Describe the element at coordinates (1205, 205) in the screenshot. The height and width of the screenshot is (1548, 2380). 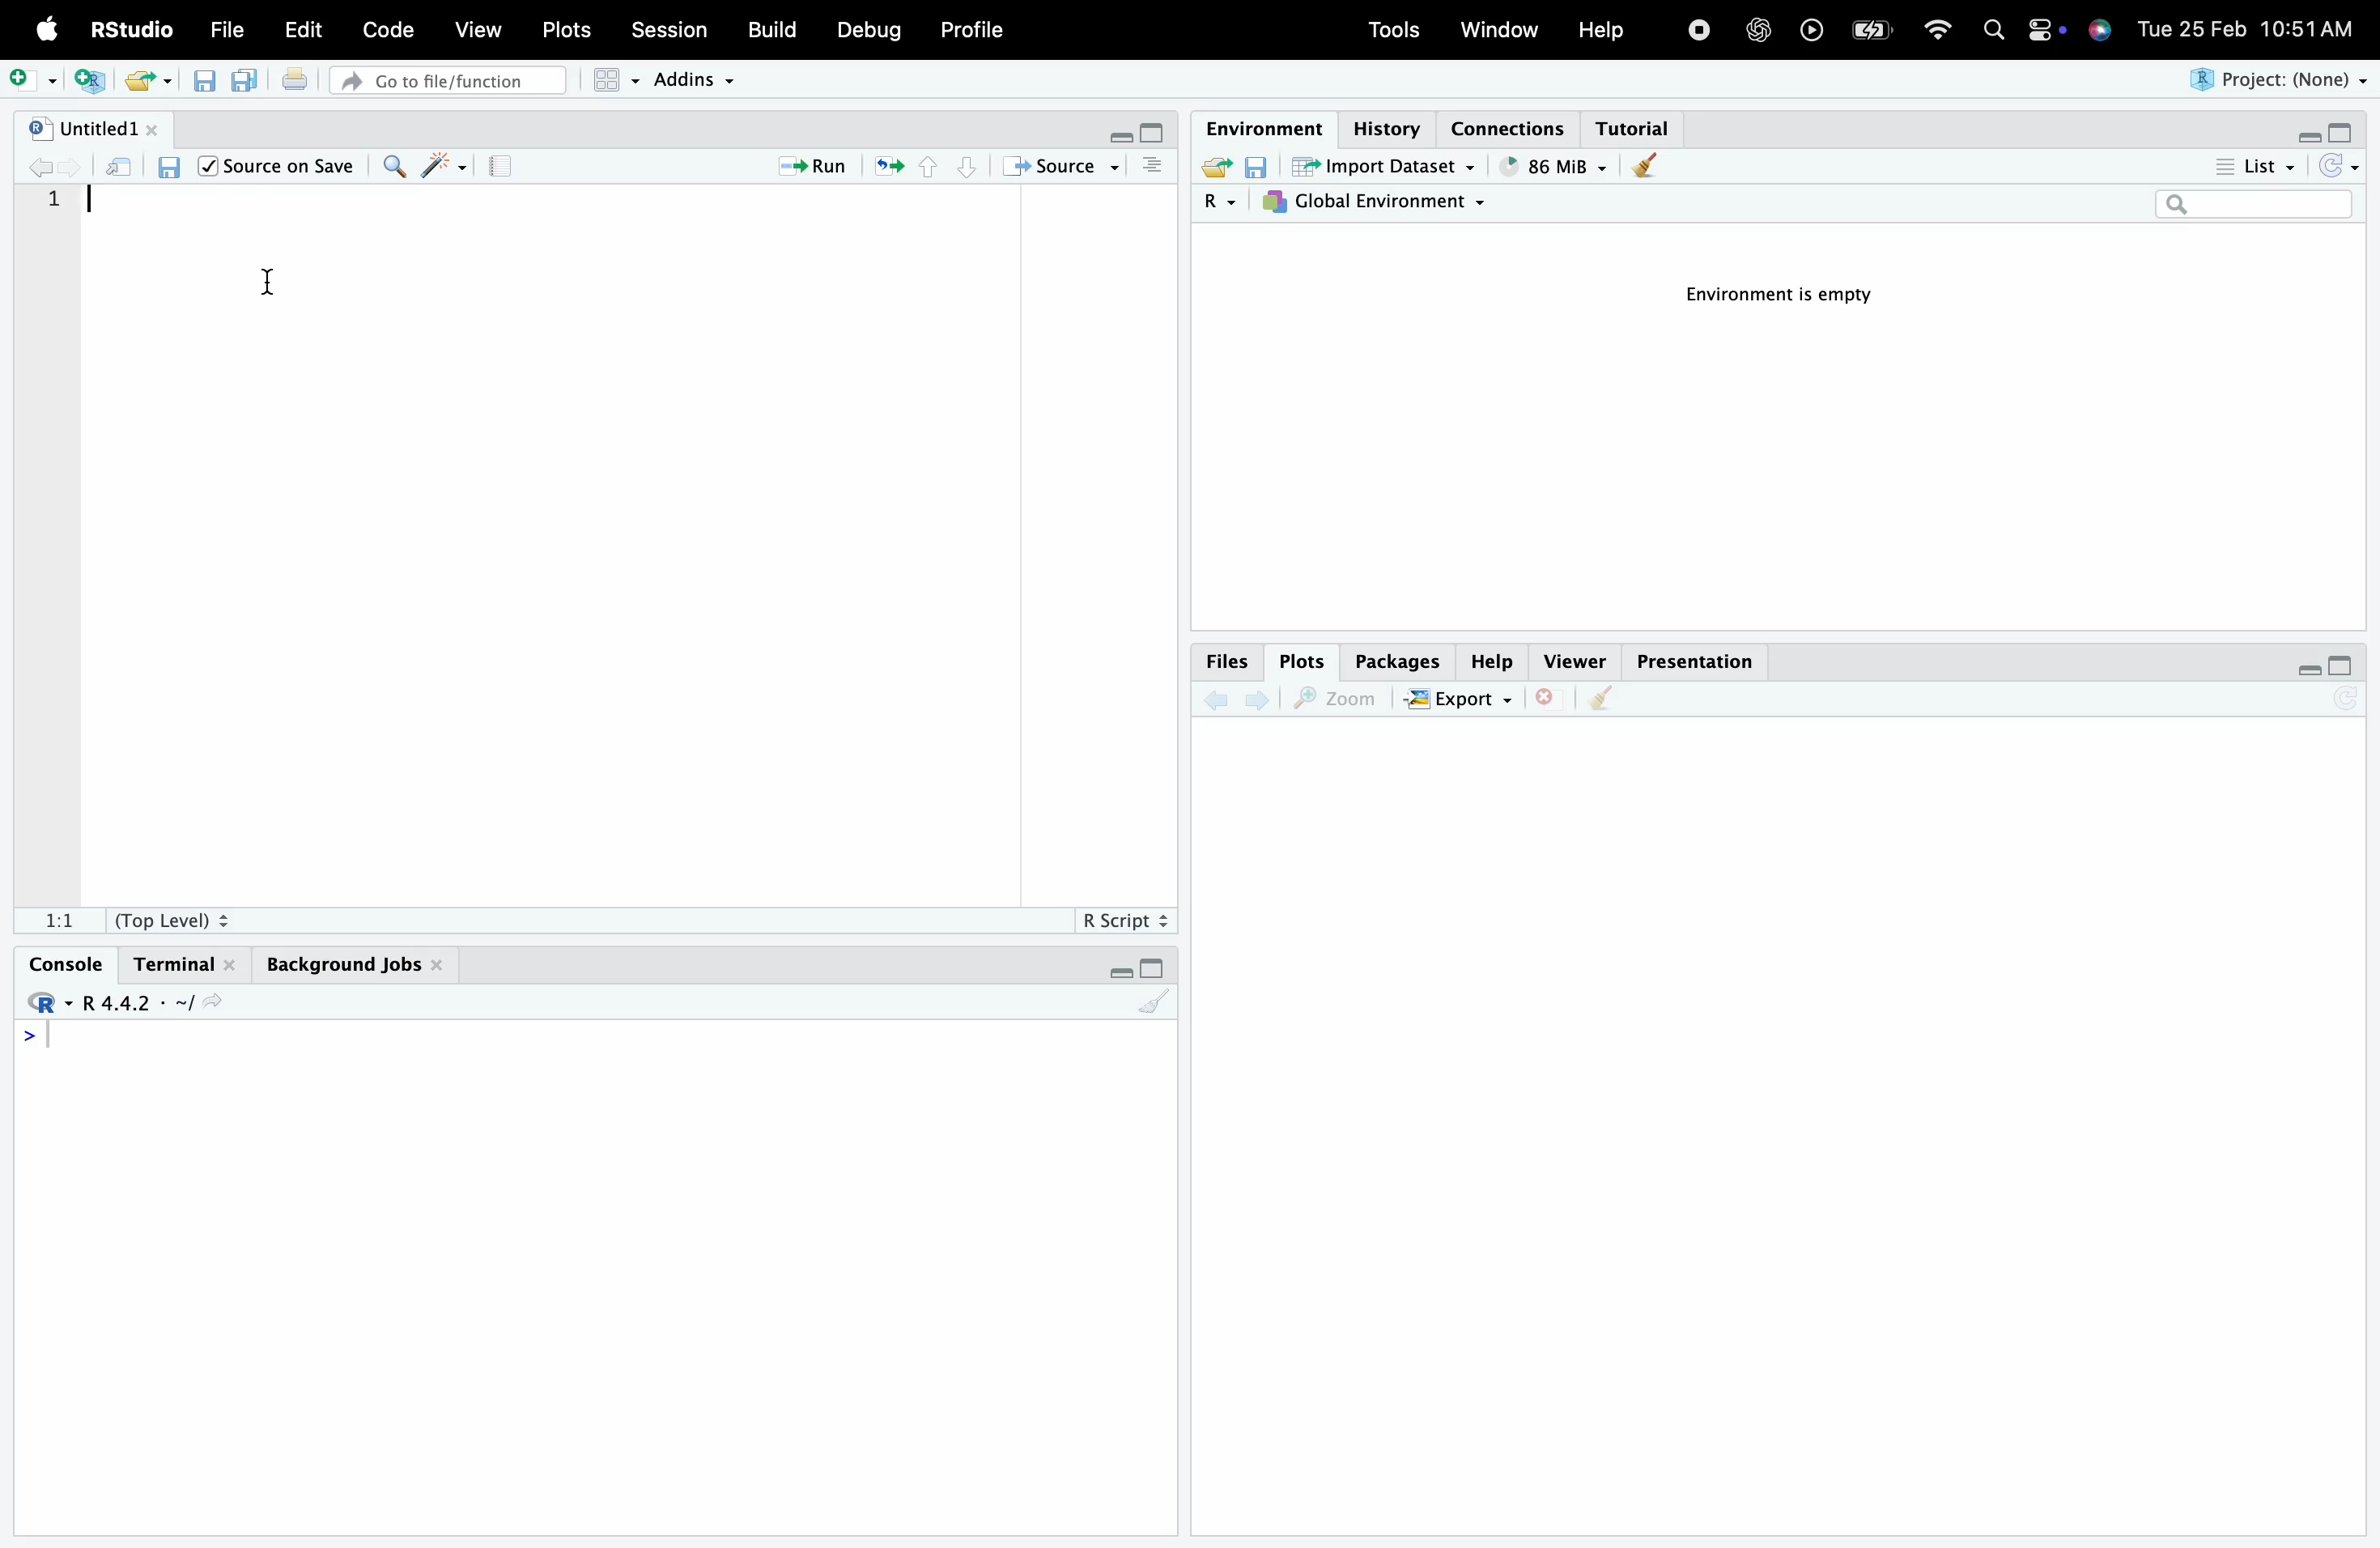
I see `R` at that location.